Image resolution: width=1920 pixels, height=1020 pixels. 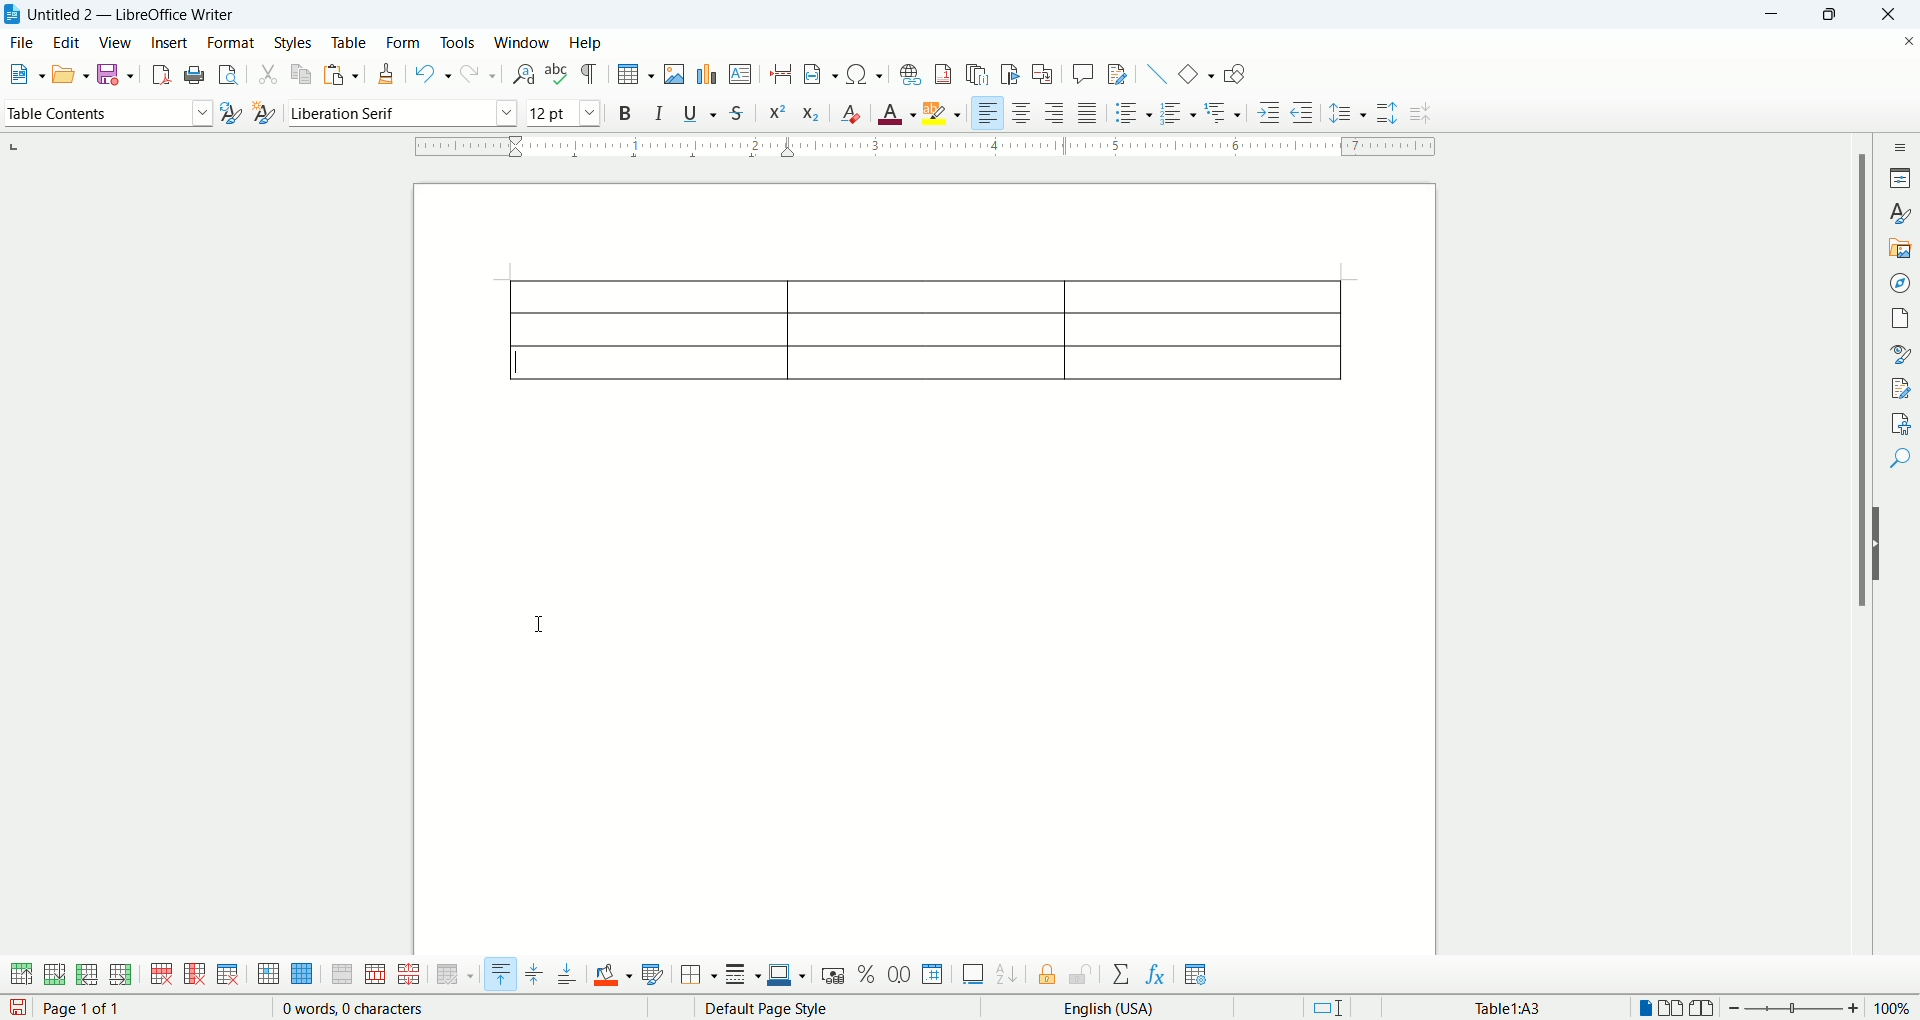 What do you see at coordinates (350, 44) in the screenshot?
I see `table` at bounding box center [350, 44].